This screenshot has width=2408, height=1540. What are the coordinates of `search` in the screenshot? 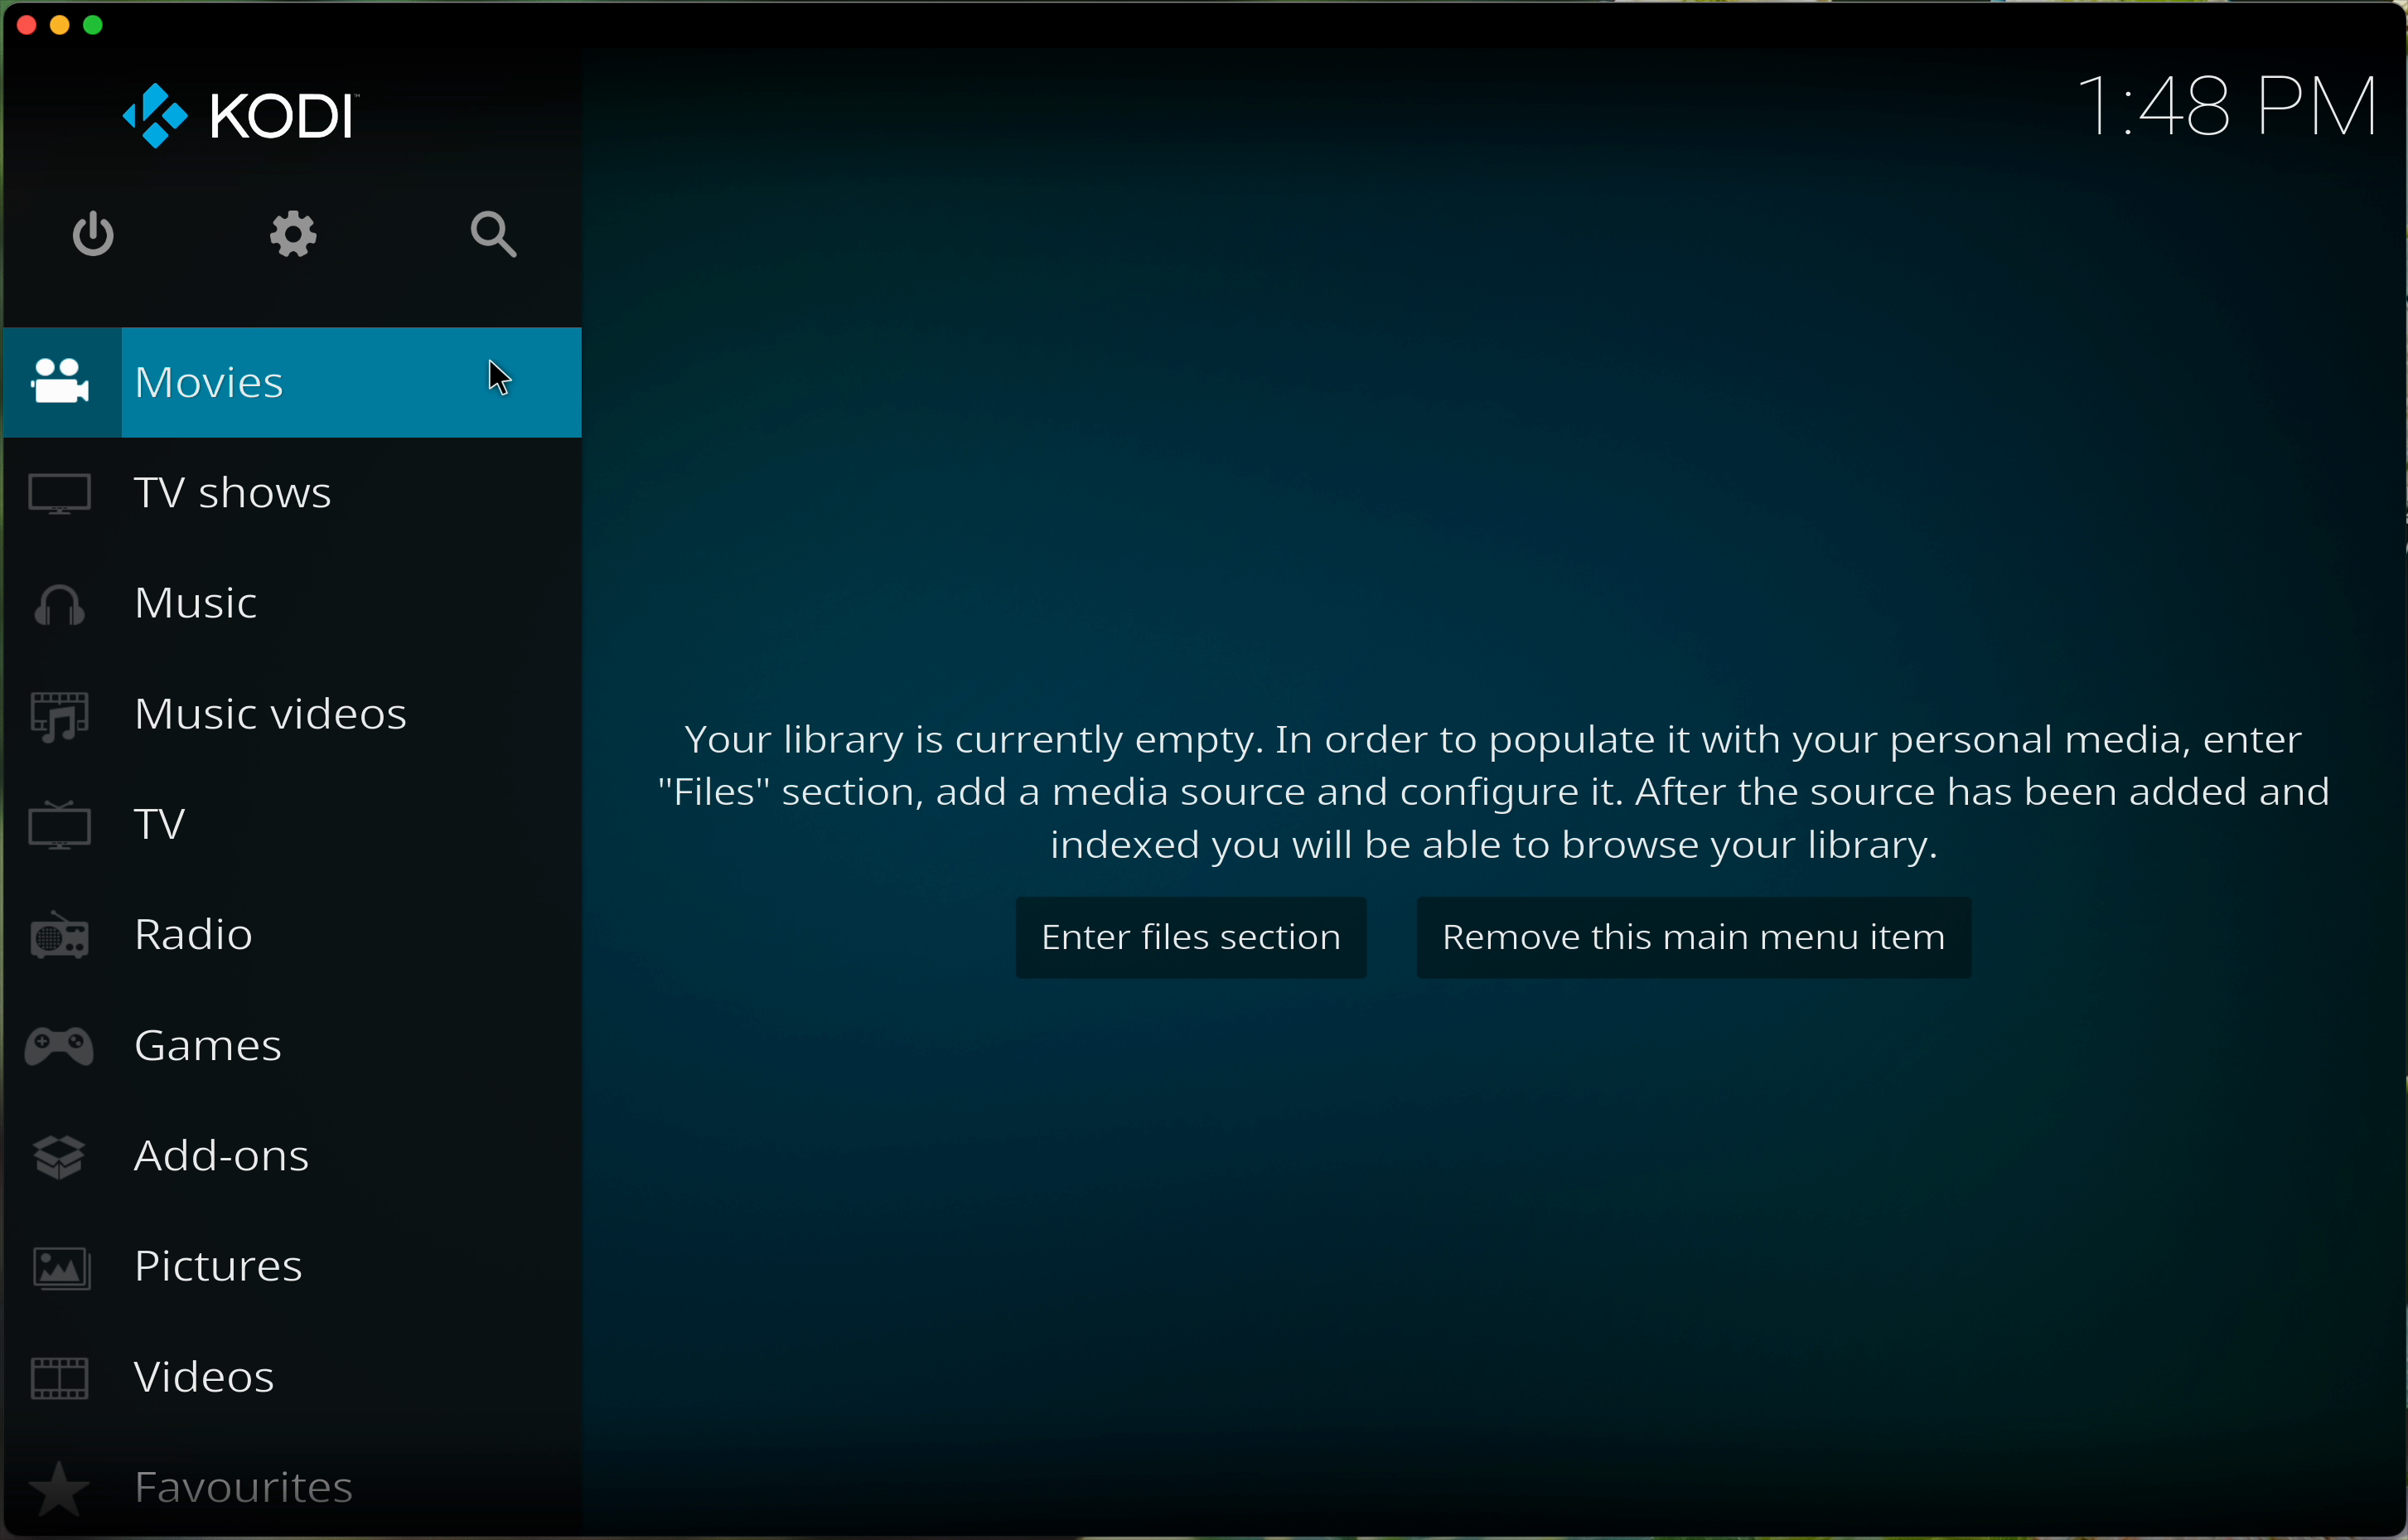 It's located at (506, 237).